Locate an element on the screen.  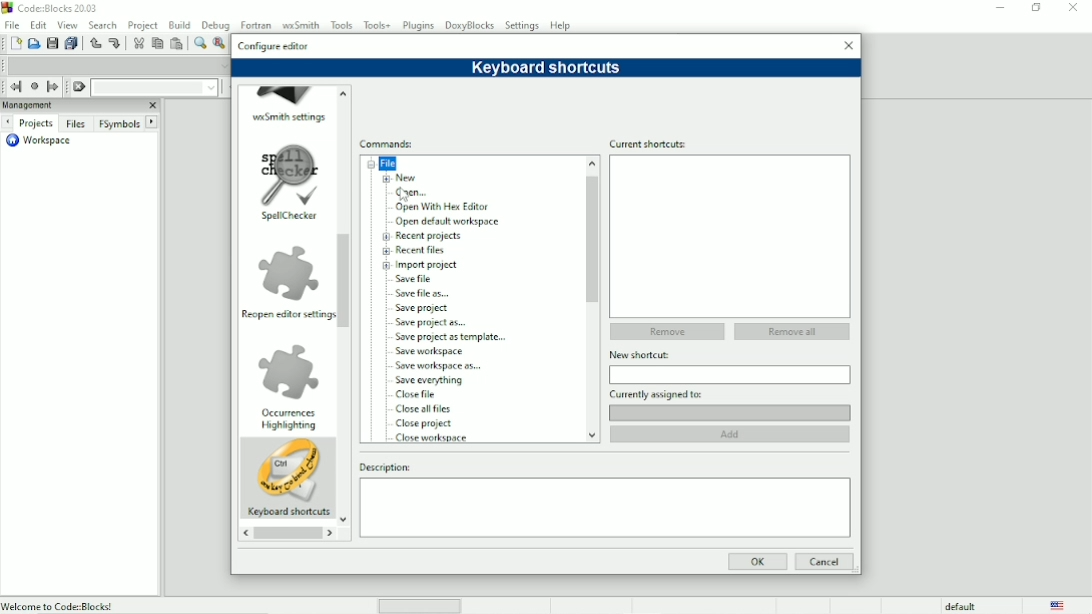
View is located at coordinates (69, 24).